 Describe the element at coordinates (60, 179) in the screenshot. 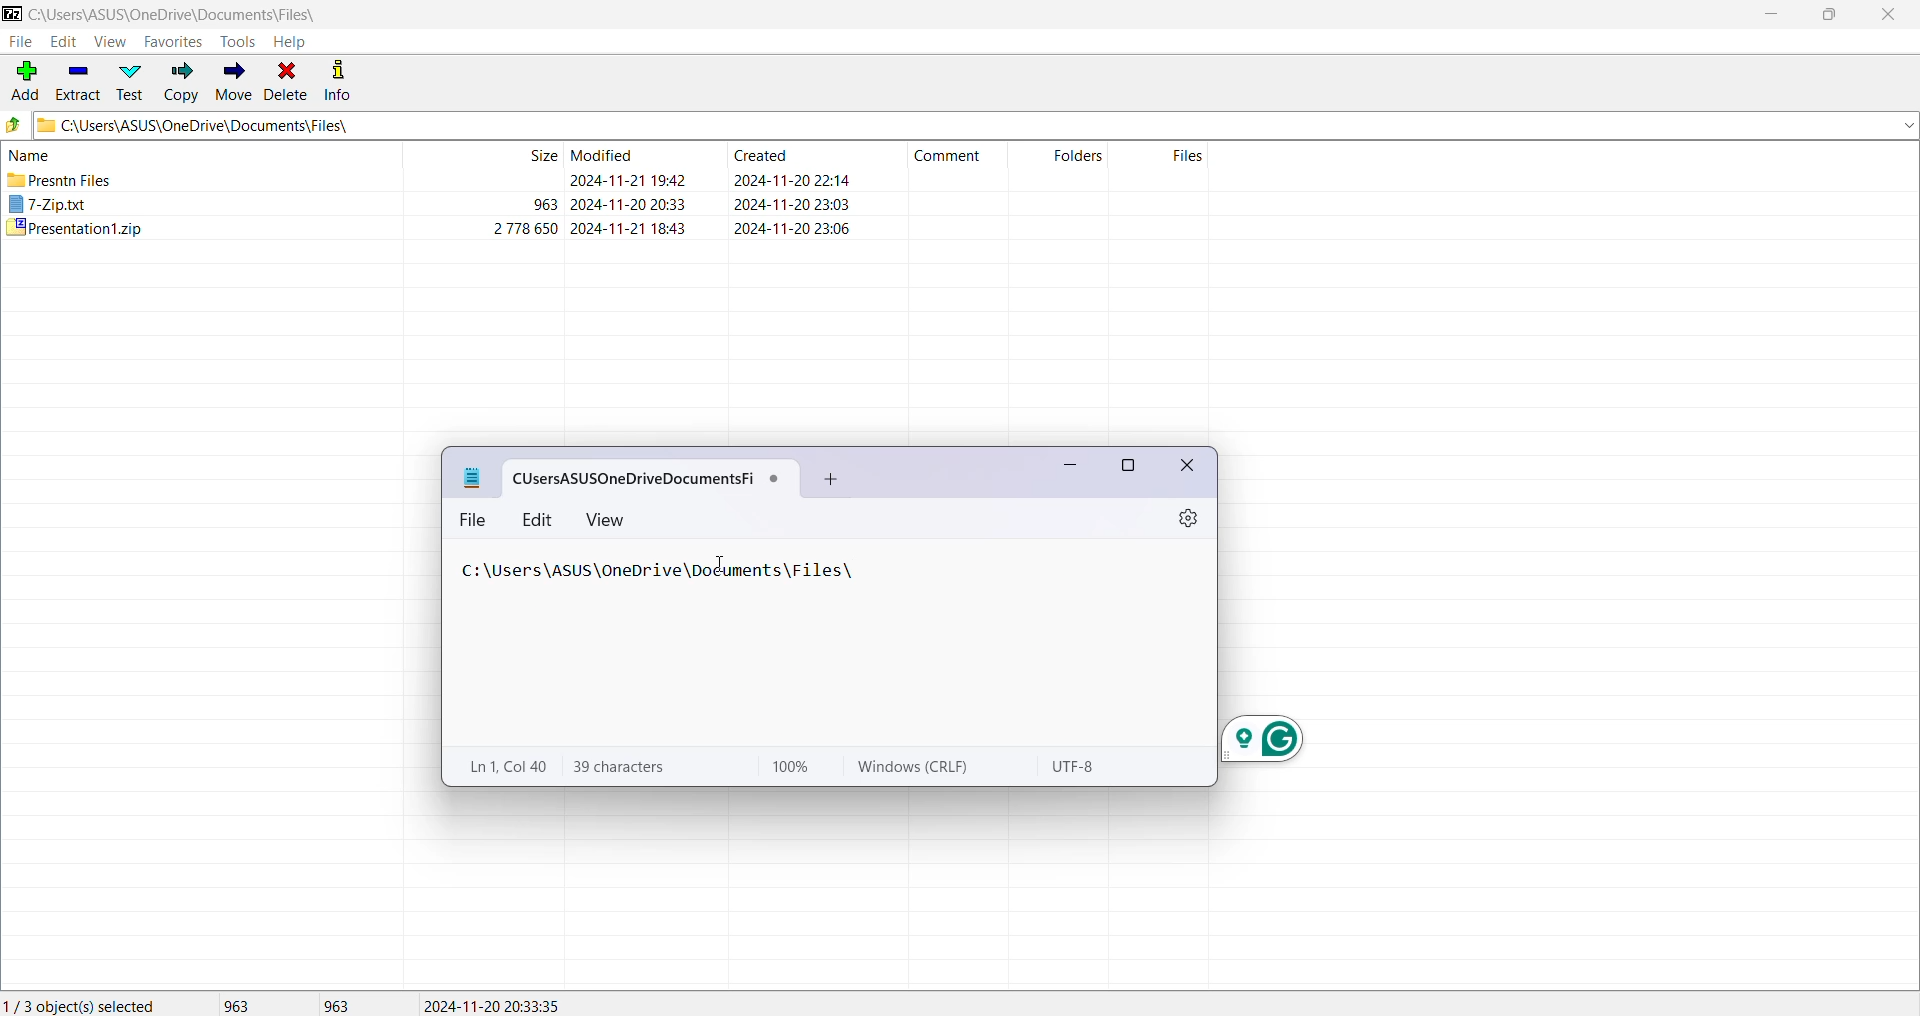

I see `presntn files` at that location.